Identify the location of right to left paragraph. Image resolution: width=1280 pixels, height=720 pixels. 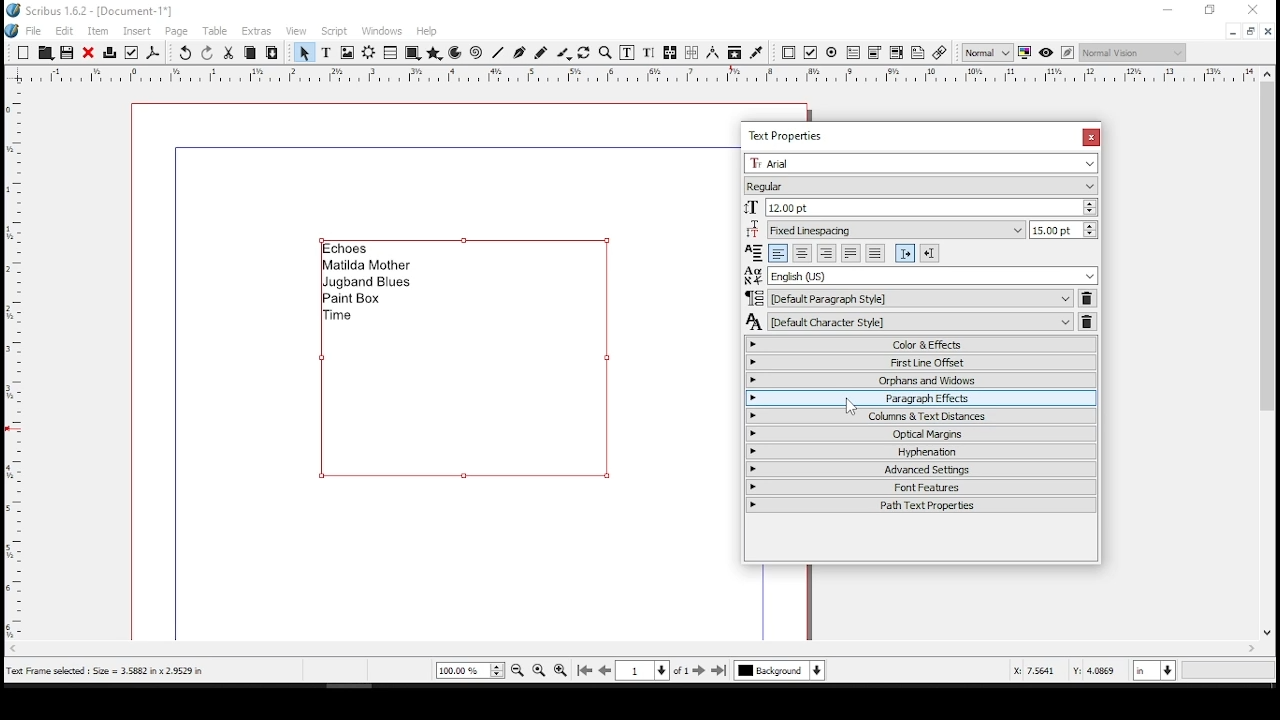
(929, 253).